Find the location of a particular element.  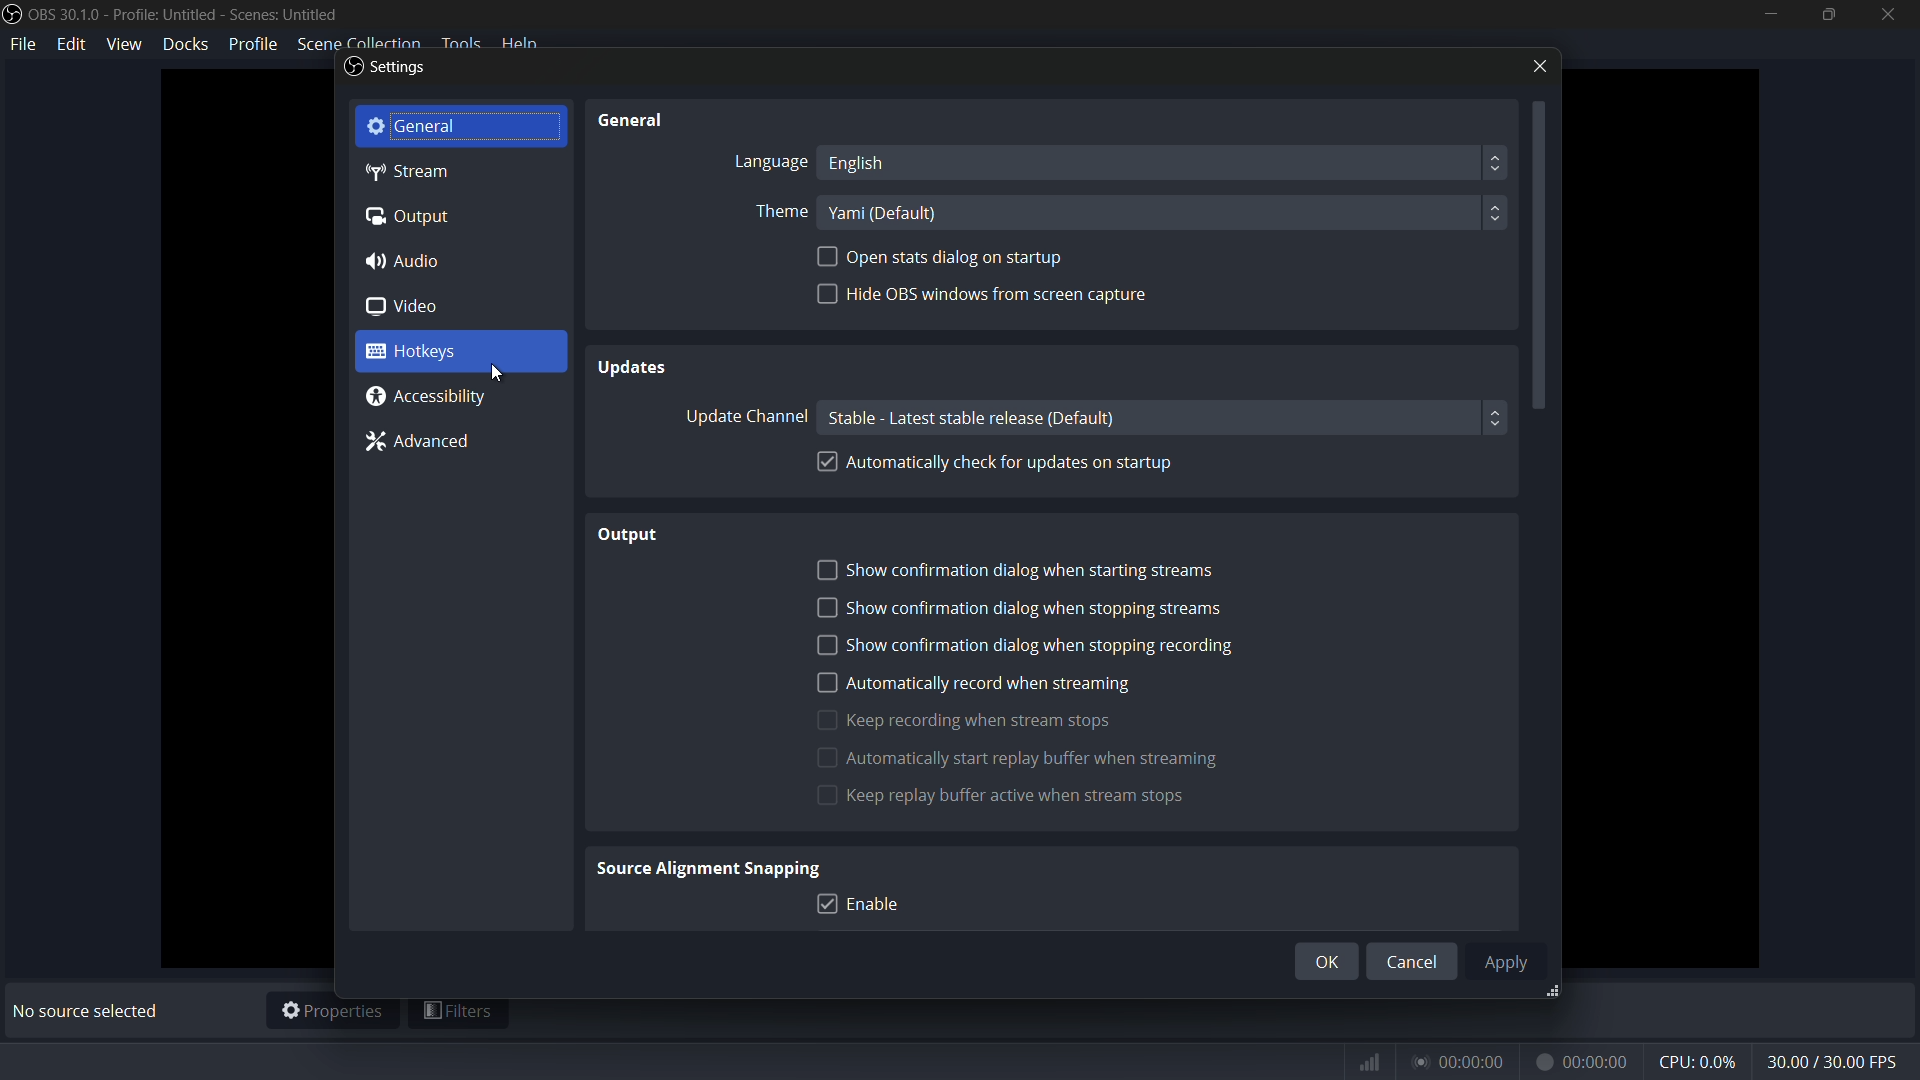

general is located at coordinates (412, 125).